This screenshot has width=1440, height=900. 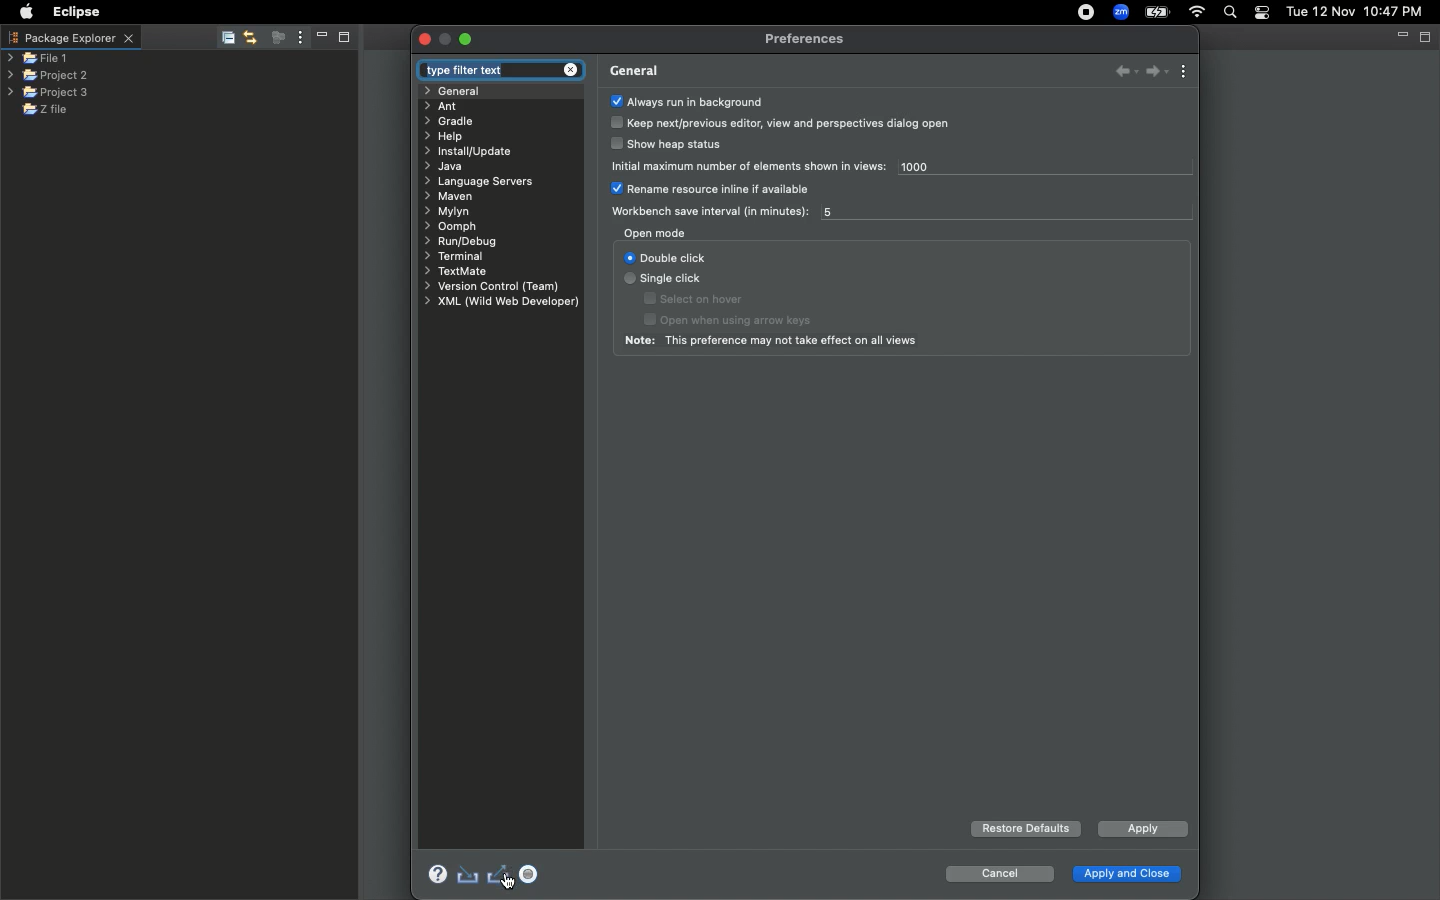 What do you see at coordinates (1141, 831) in the screenshot?
I see `Apply` at bounding box center [1141, 831].